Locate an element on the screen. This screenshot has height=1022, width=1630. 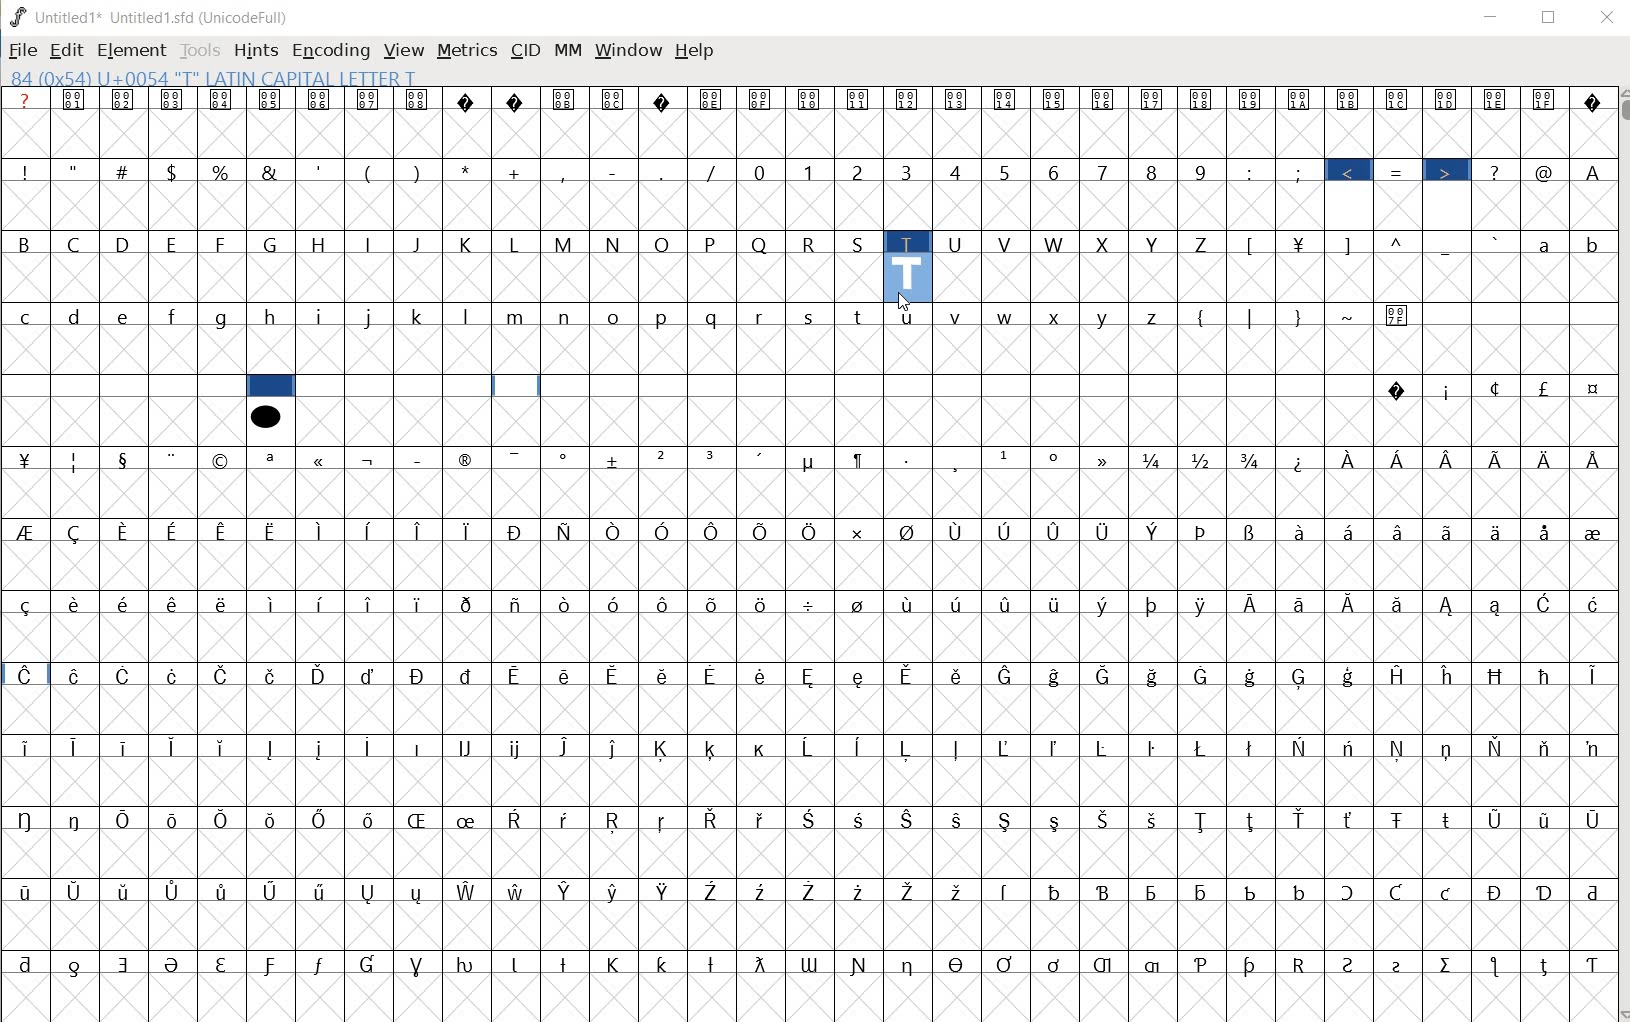
% is located at coordinates (222, 171).